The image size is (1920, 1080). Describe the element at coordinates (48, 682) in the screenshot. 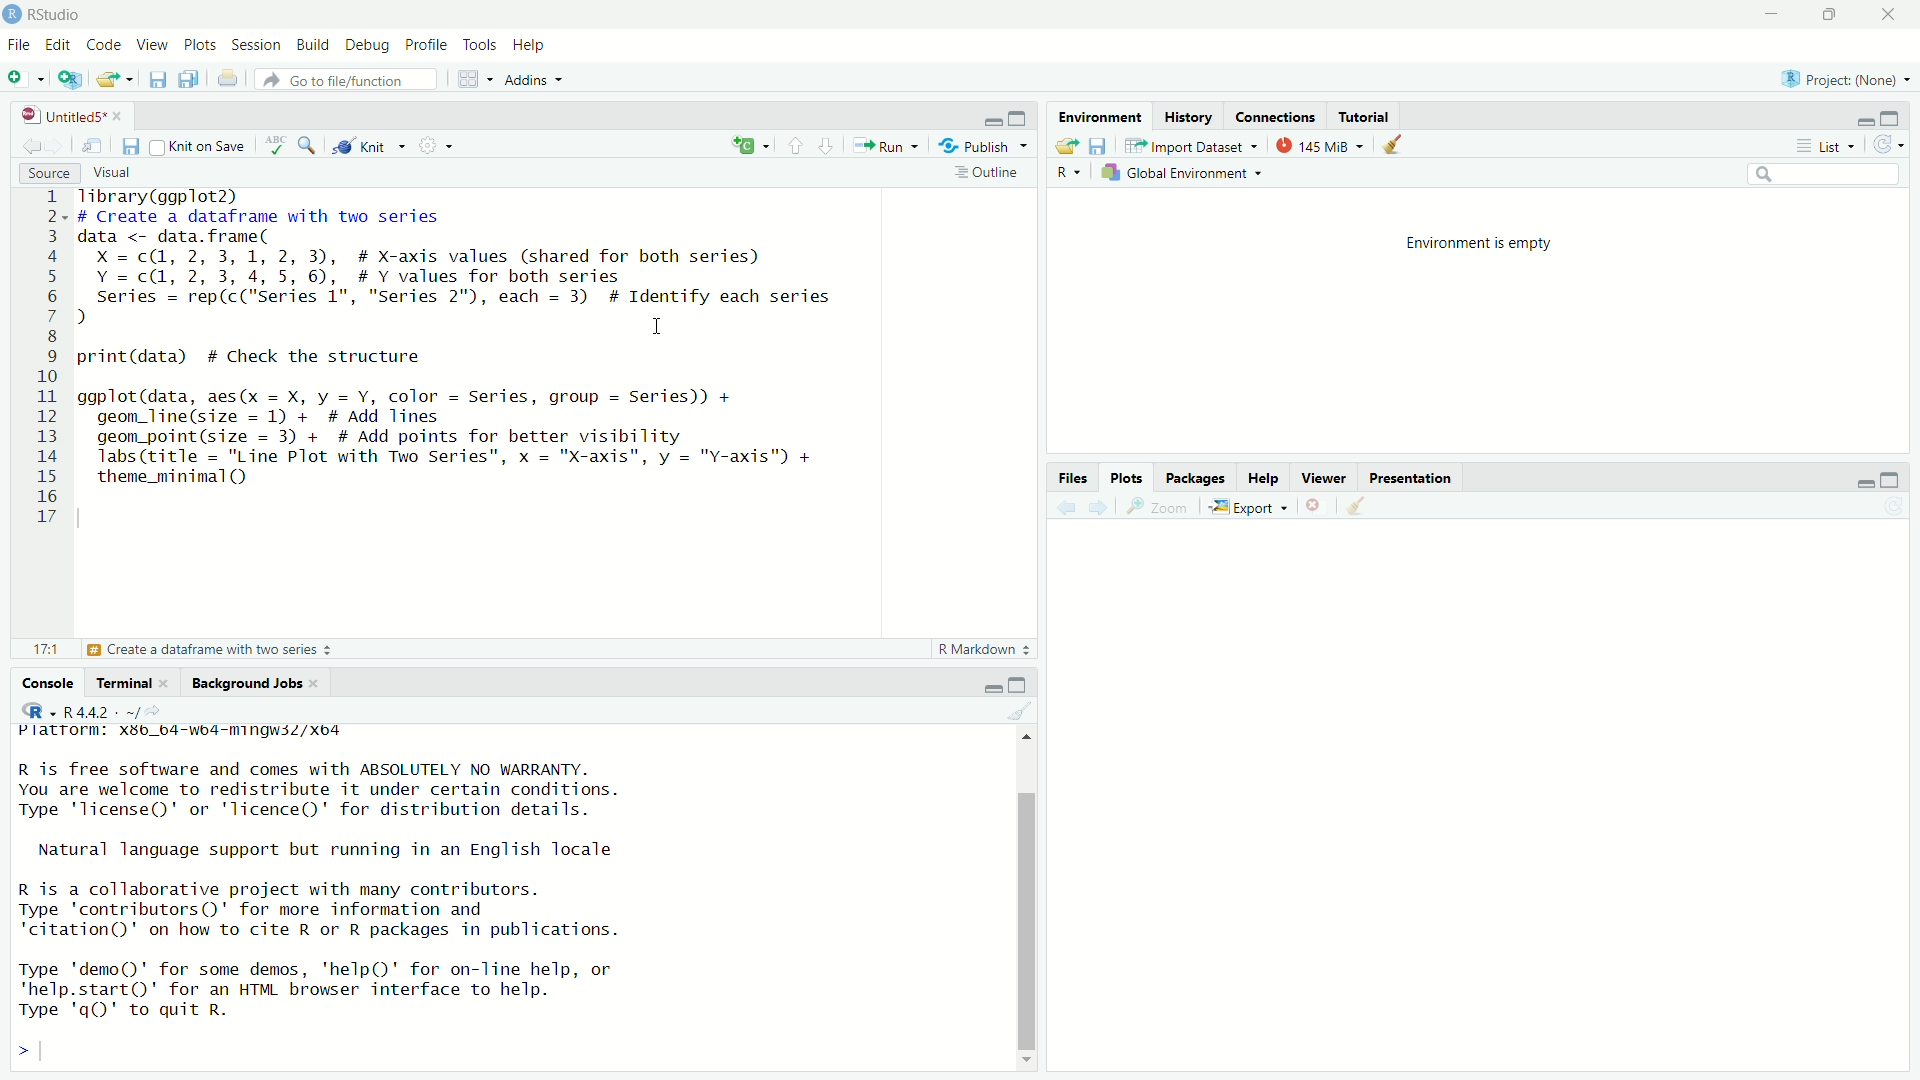

I see `Console` at that location.